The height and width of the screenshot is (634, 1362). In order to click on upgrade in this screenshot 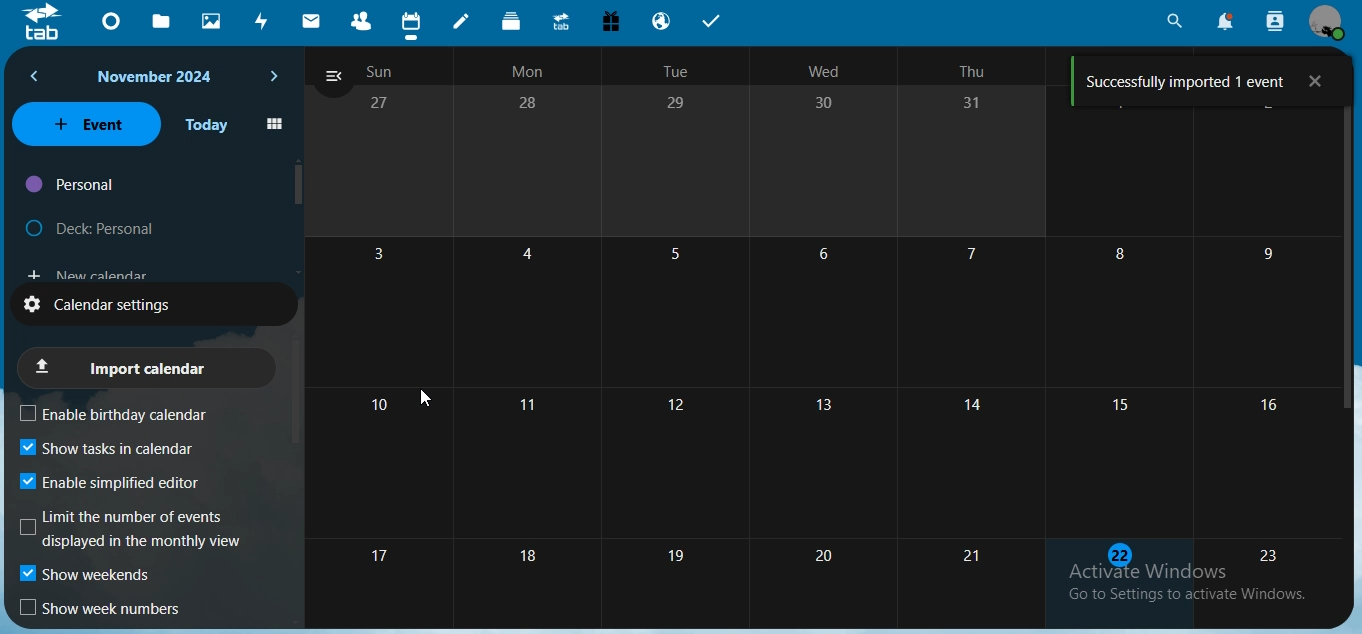, I will do `click(563, 22)`.